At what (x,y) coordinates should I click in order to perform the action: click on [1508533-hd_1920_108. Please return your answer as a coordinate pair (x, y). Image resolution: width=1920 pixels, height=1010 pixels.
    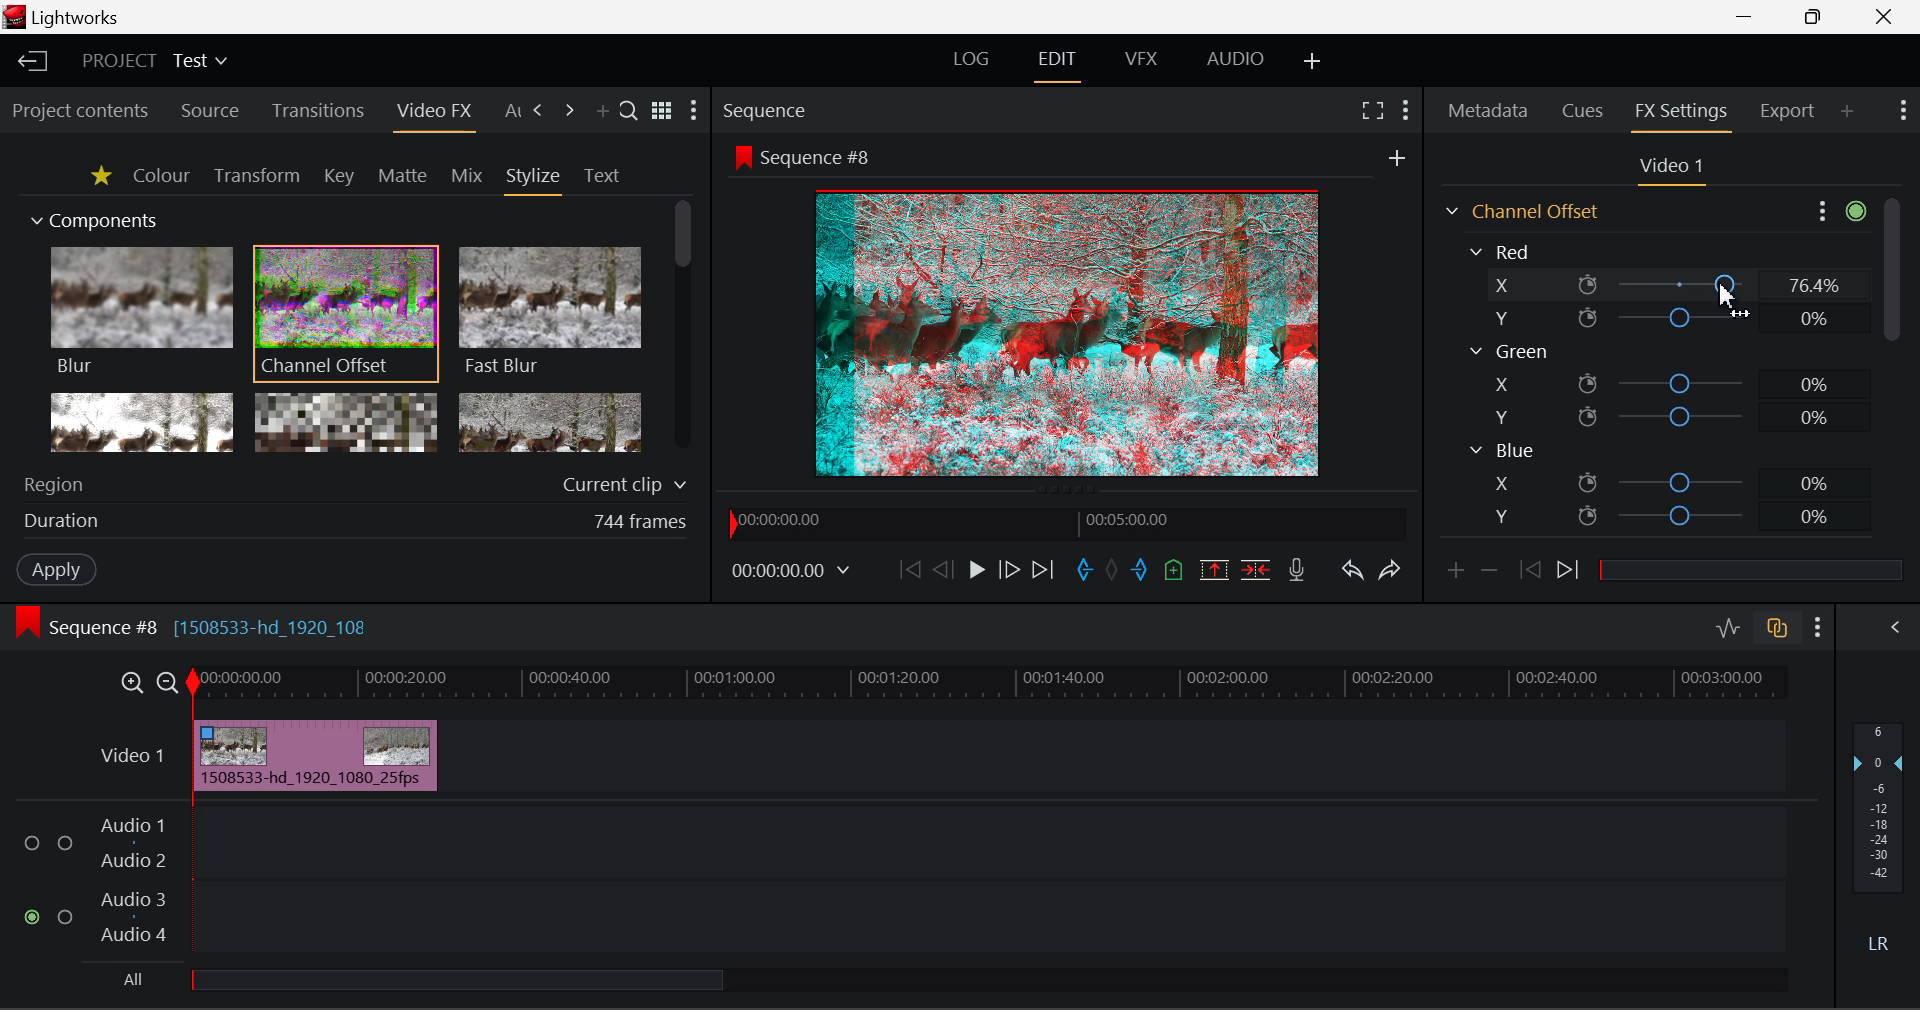
    Looking at the image, I should click on (280, 622).